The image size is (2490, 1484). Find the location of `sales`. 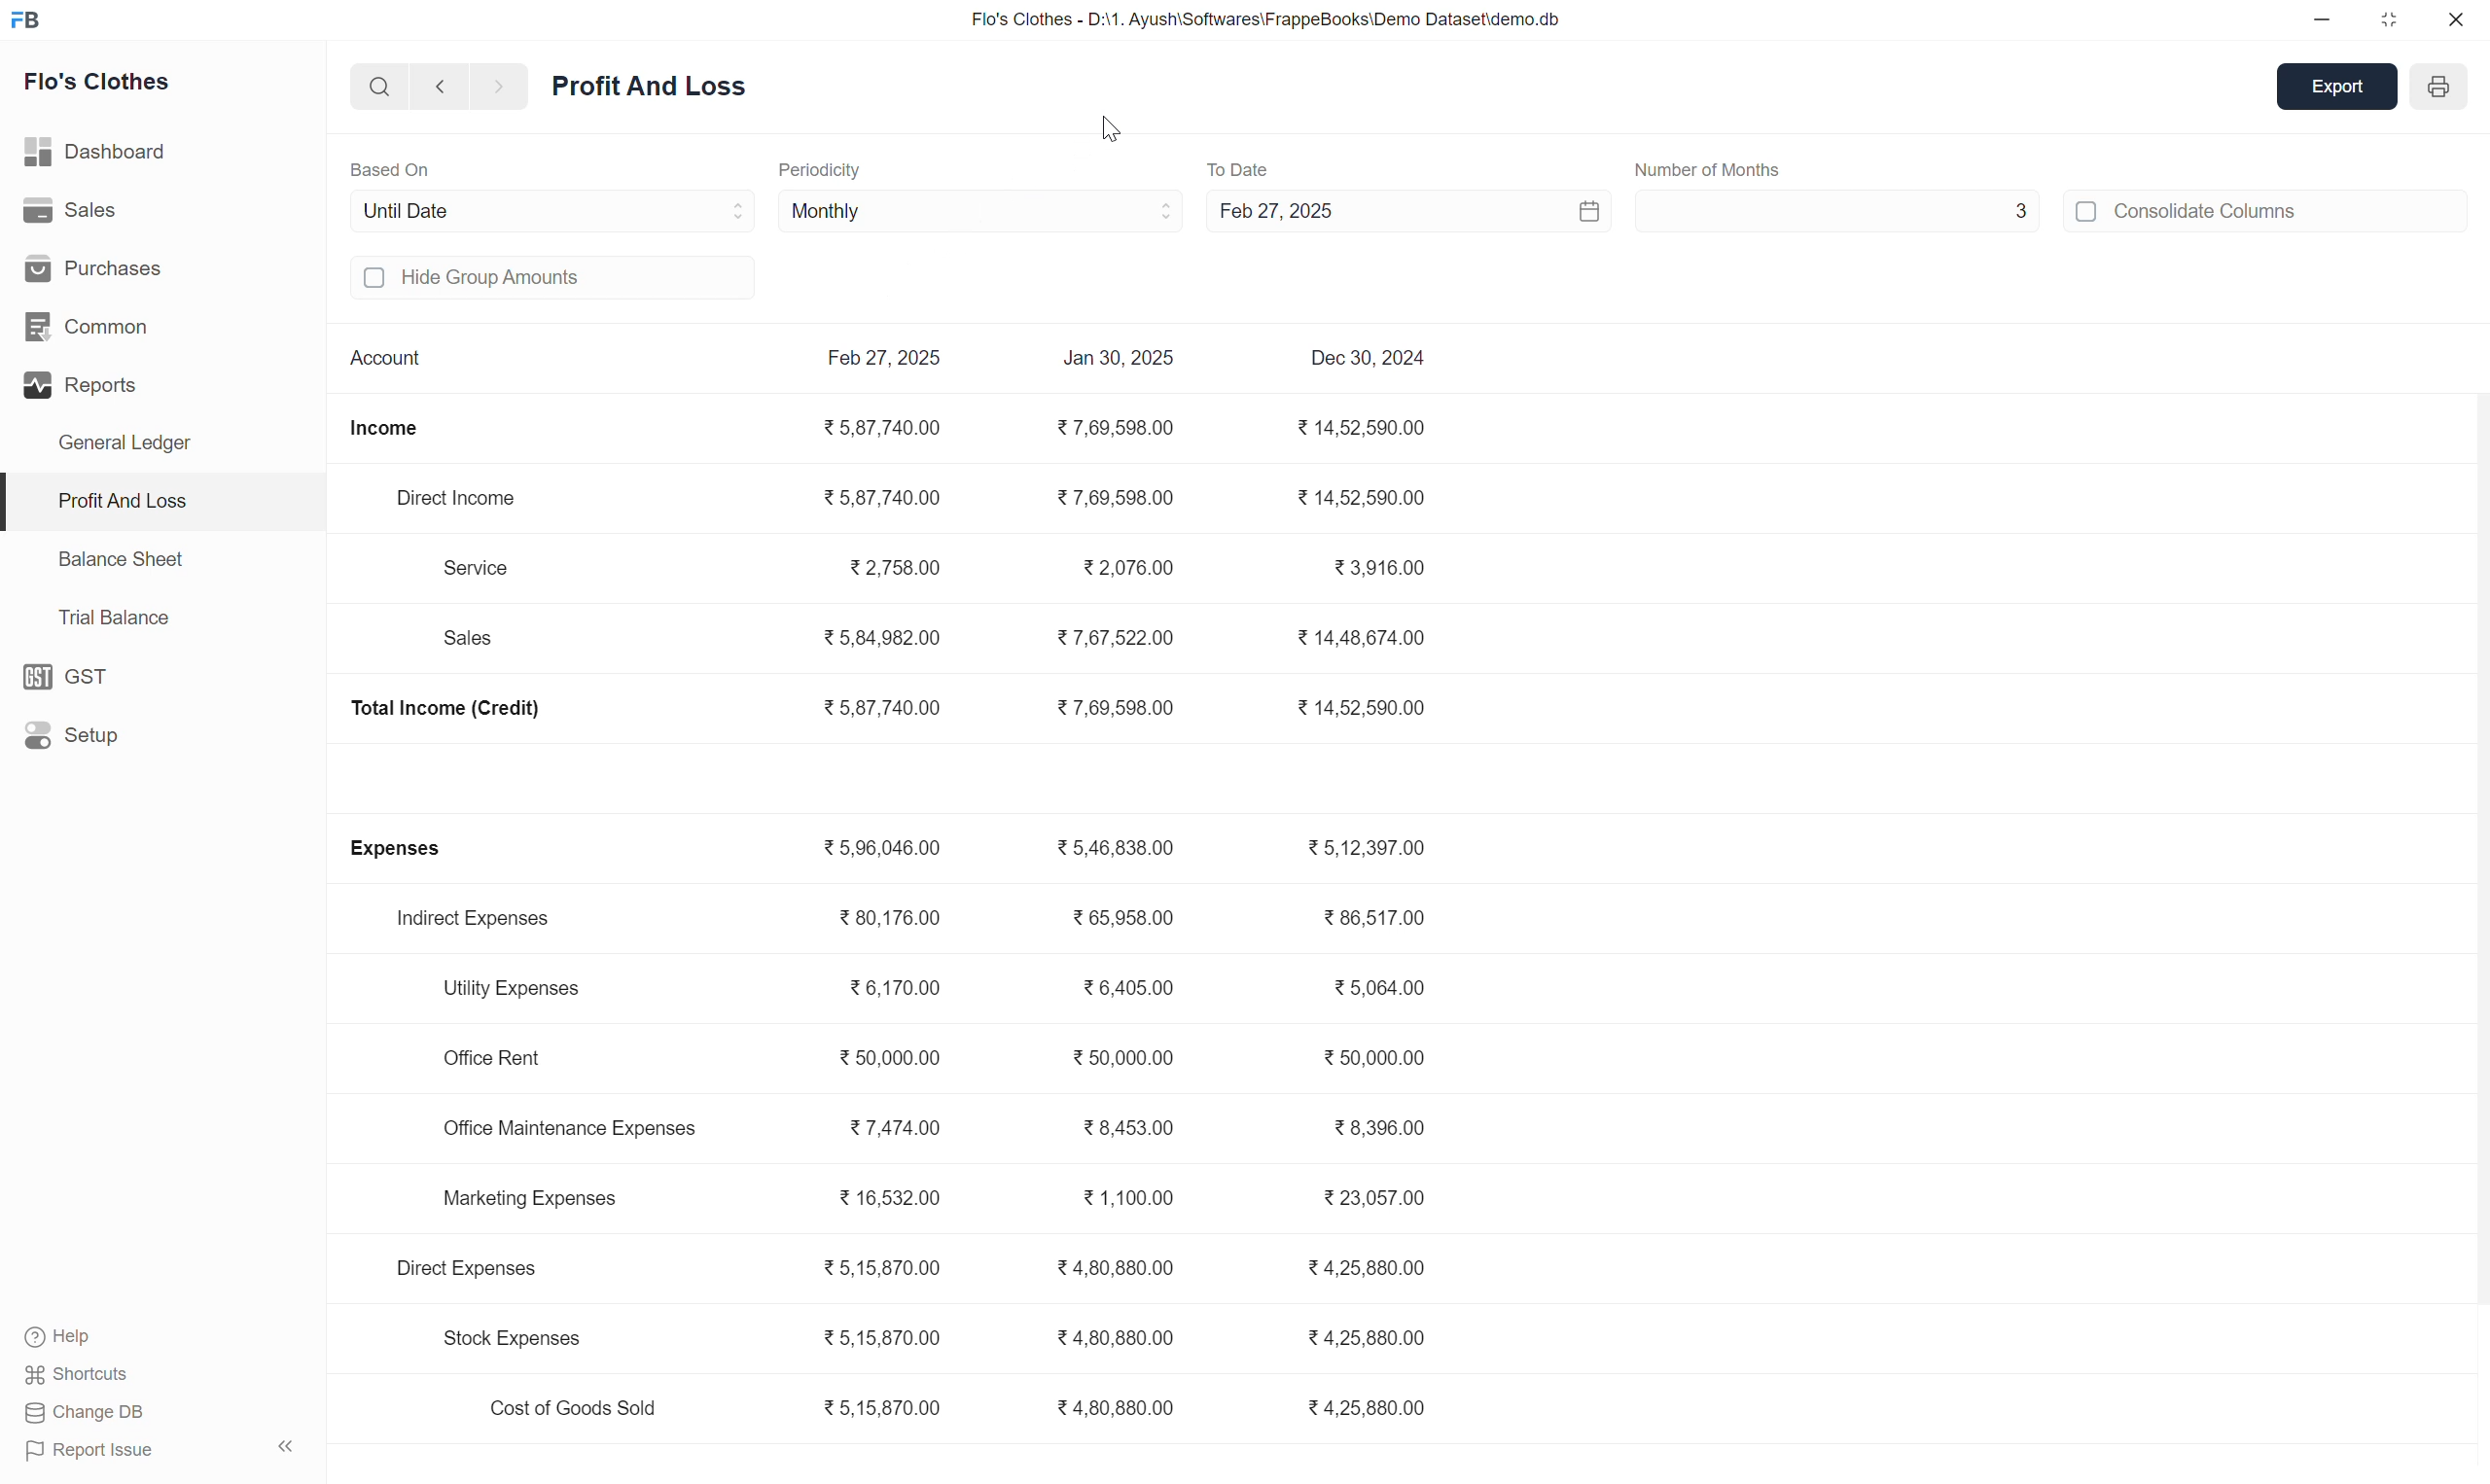

sales is located at coordinates (67, 208).